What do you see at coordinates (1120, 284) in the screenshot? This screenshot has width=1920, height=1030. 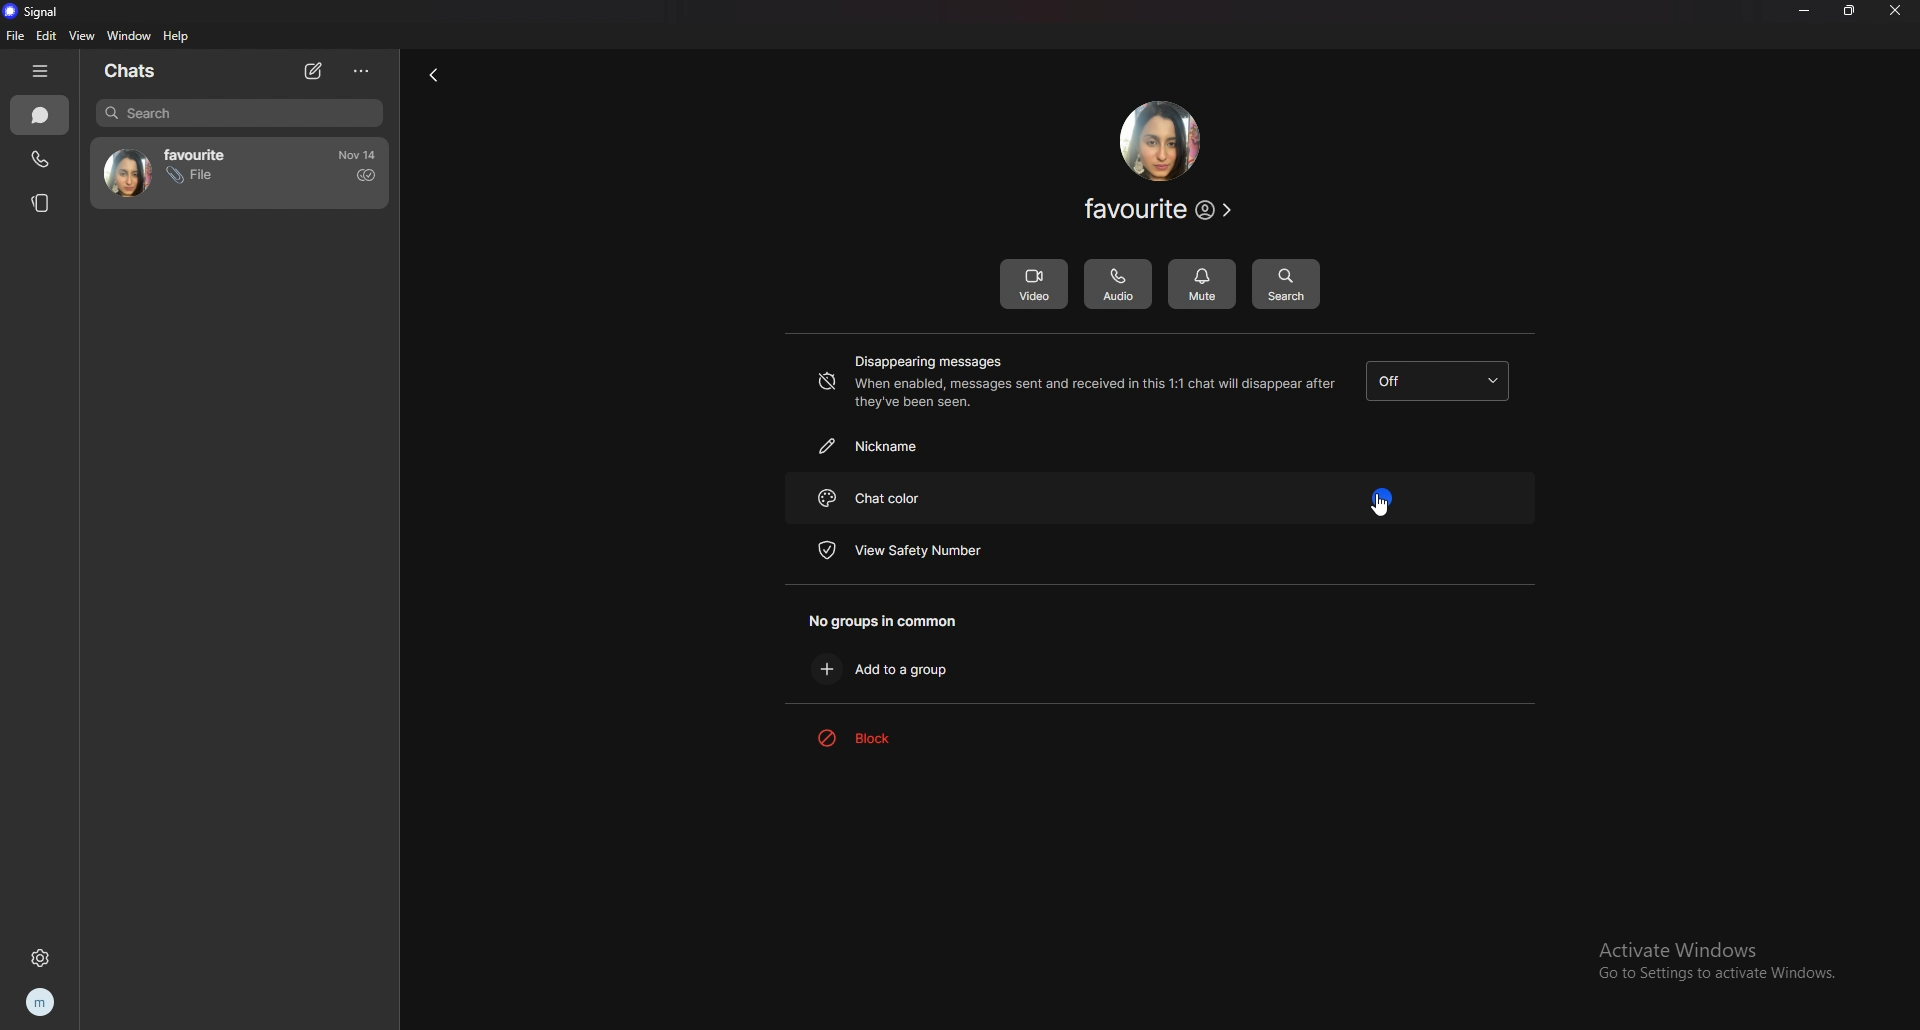 I see `audio call` at bounding box center [1120, 284].